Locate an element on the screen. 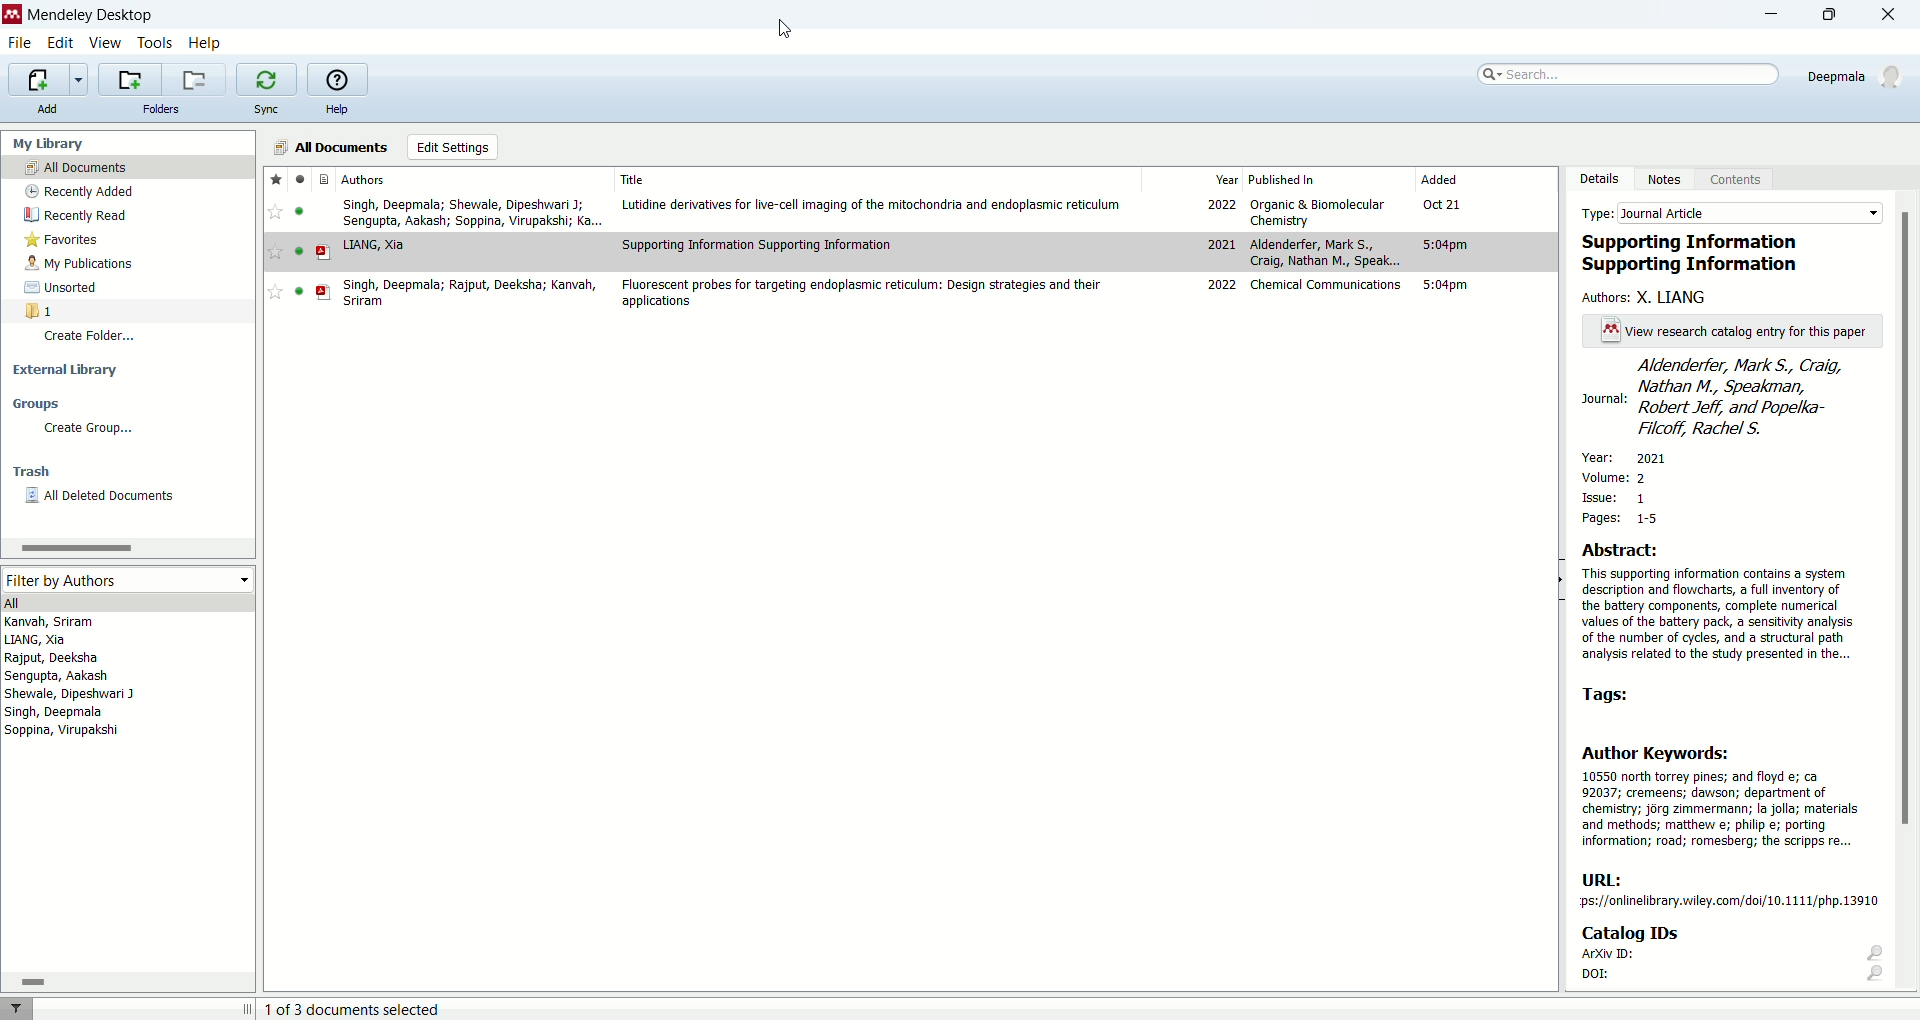  vertical scroll bar is located at coordinates (1908, 596).